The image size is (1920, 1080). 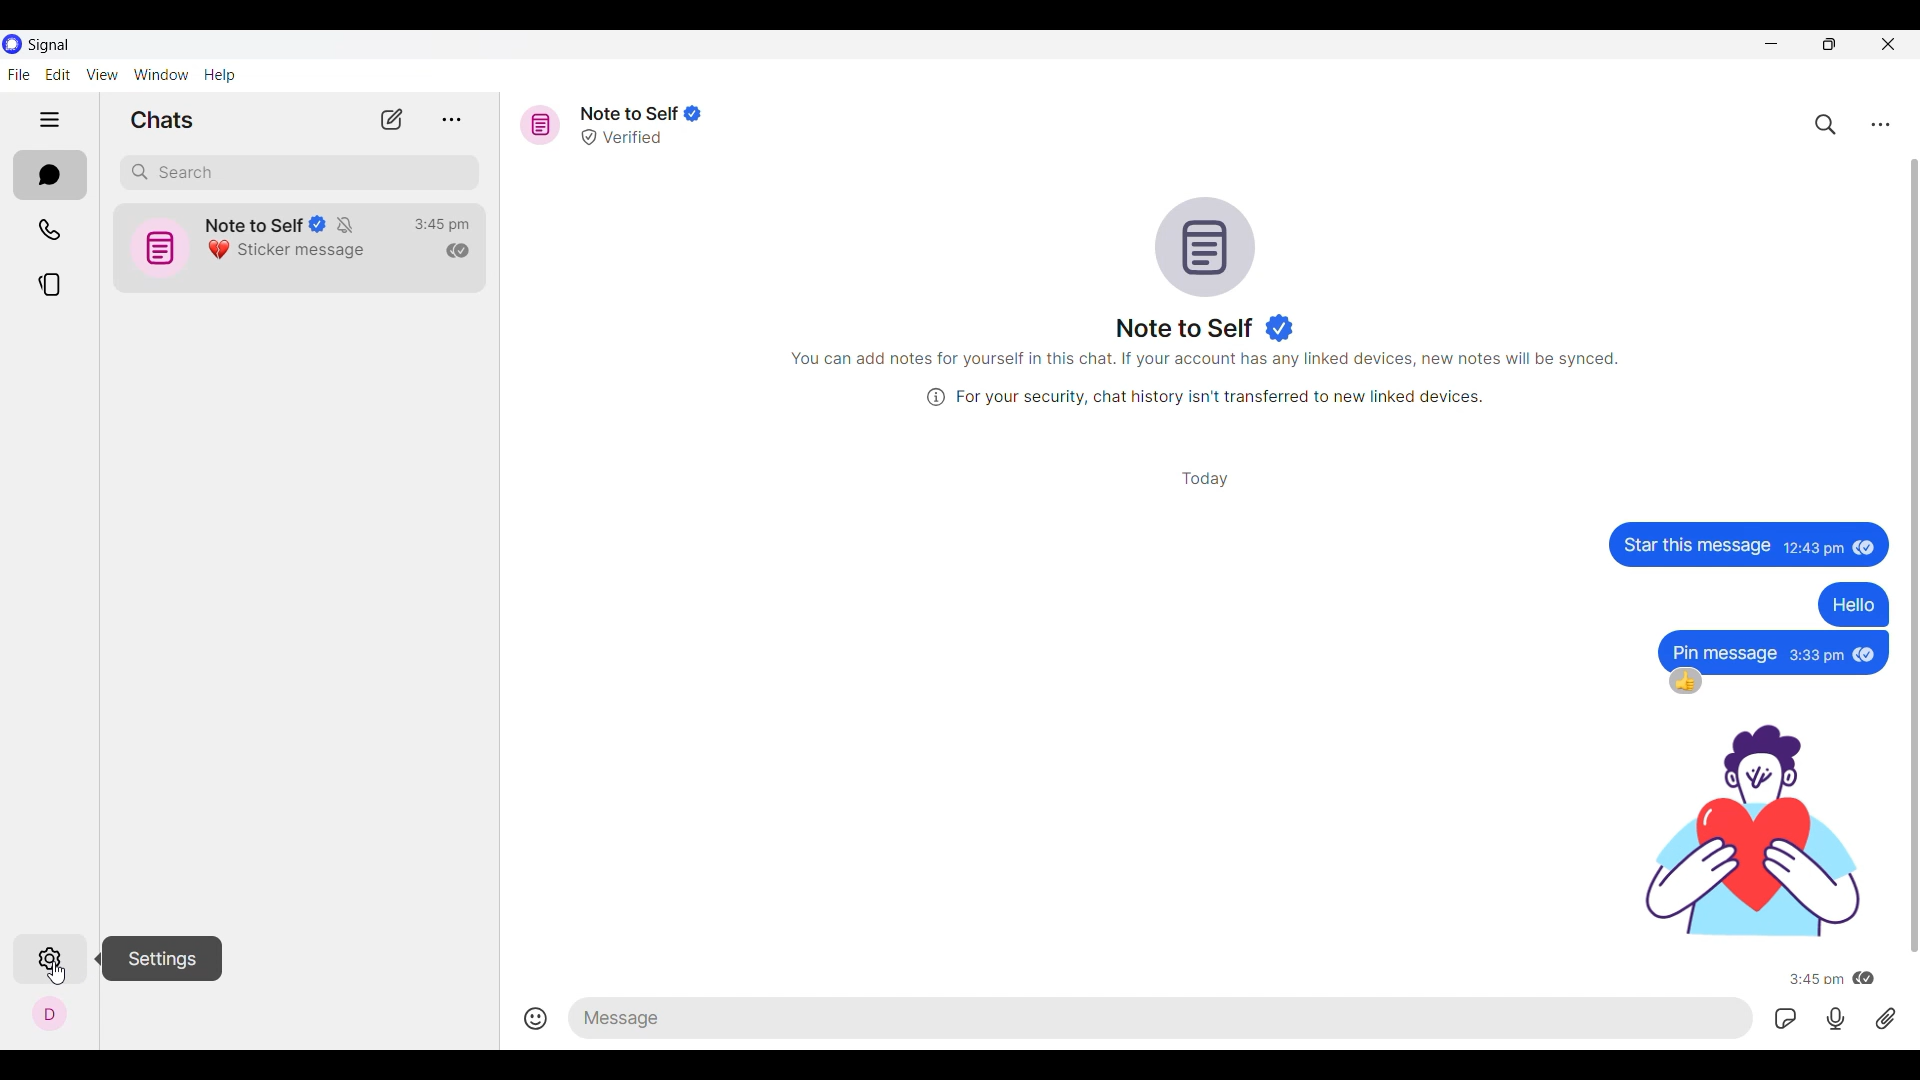 I want to click on GIFs, so click(x=1785, y=1018).